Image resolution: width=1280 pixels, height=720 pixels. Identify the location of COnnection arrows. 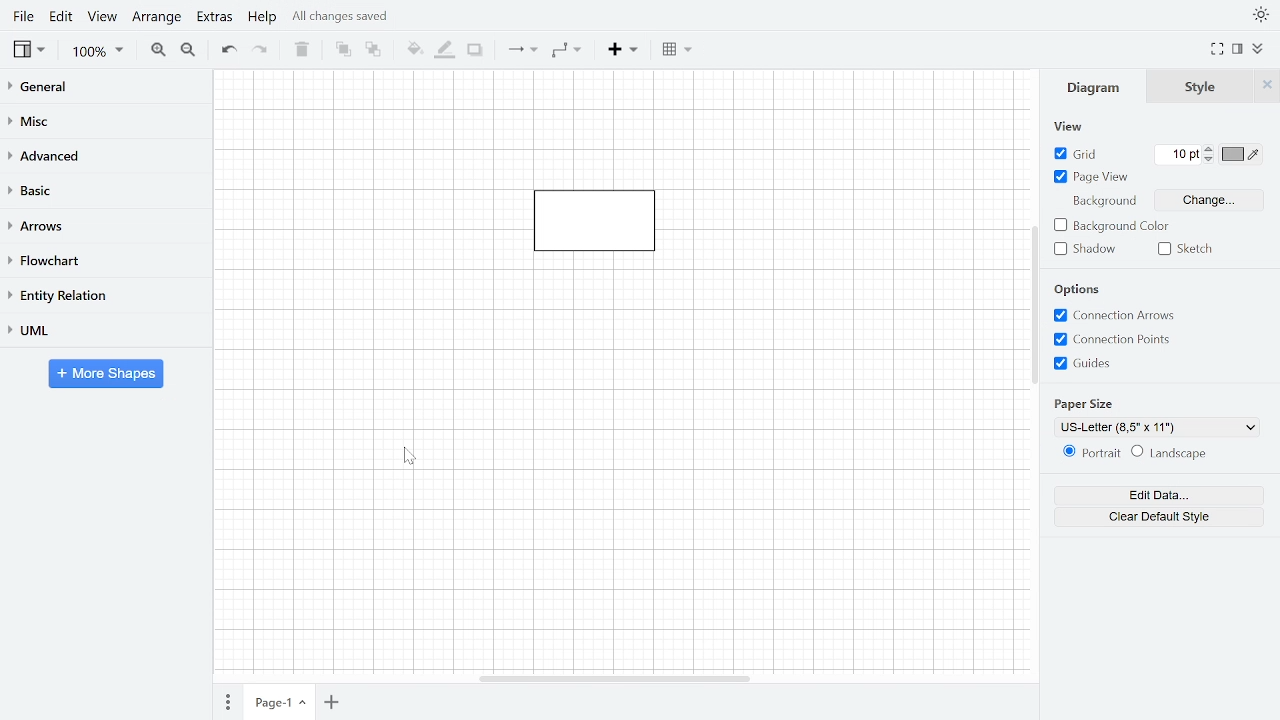
(1116, 317).